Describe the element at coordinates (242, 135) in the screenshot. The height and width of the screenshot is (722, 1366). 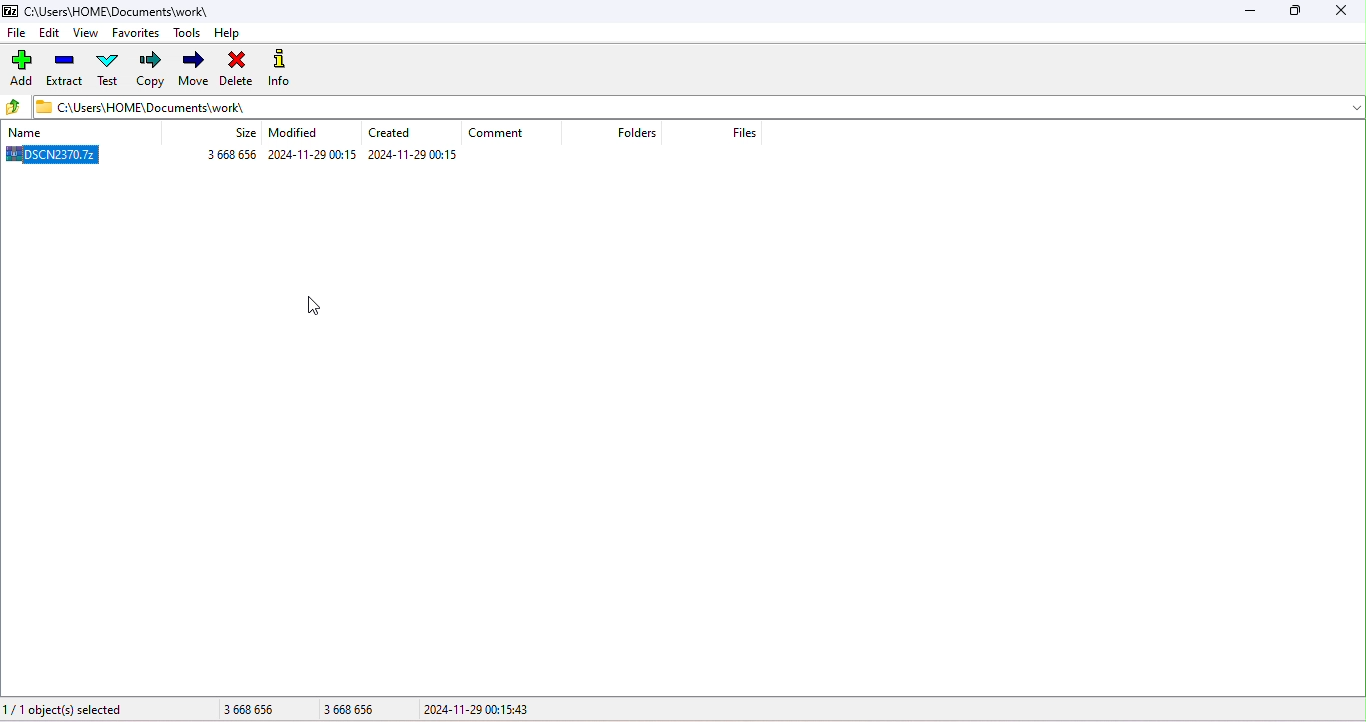
I see `size` at that location.